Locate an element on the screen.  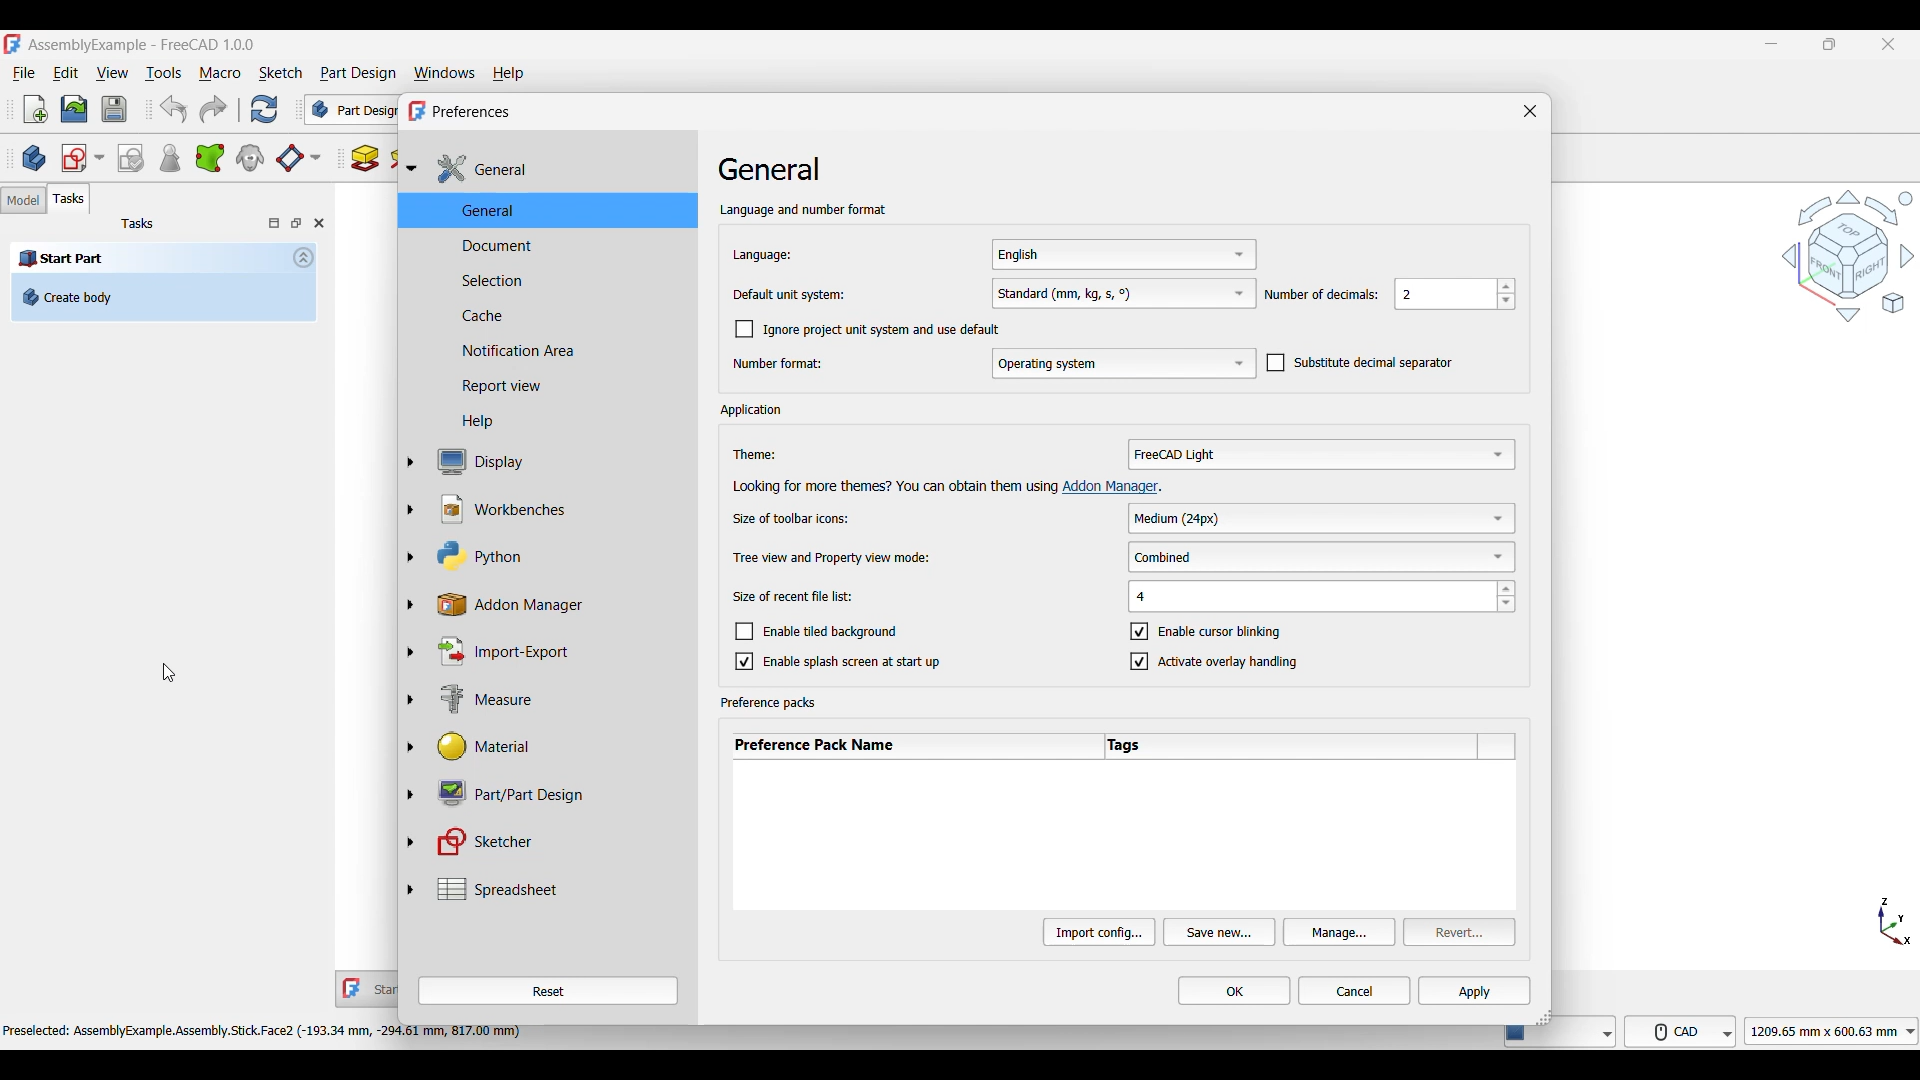
Create body is located at coordinates (34, 158).